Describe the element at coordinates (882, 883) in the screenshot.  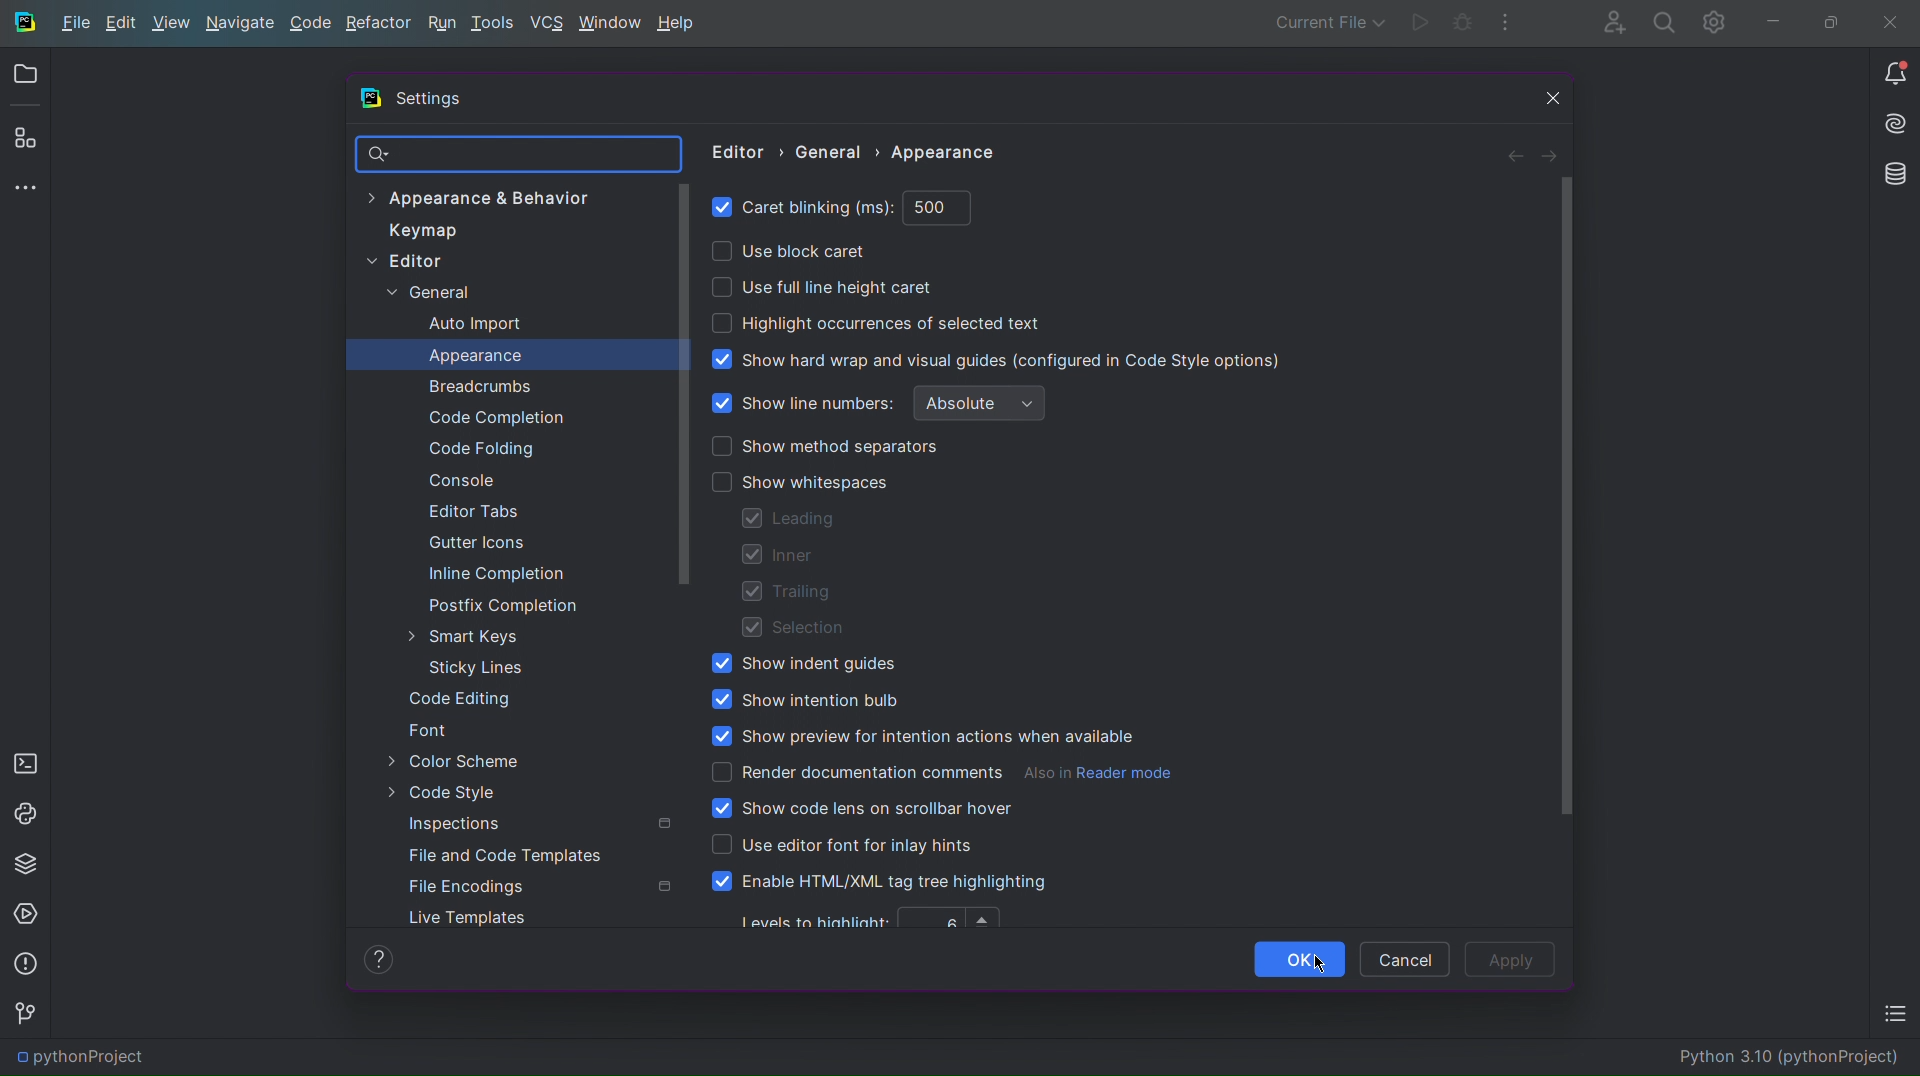
I see `Enable HTML/XML tag tree highlighting` at that location.